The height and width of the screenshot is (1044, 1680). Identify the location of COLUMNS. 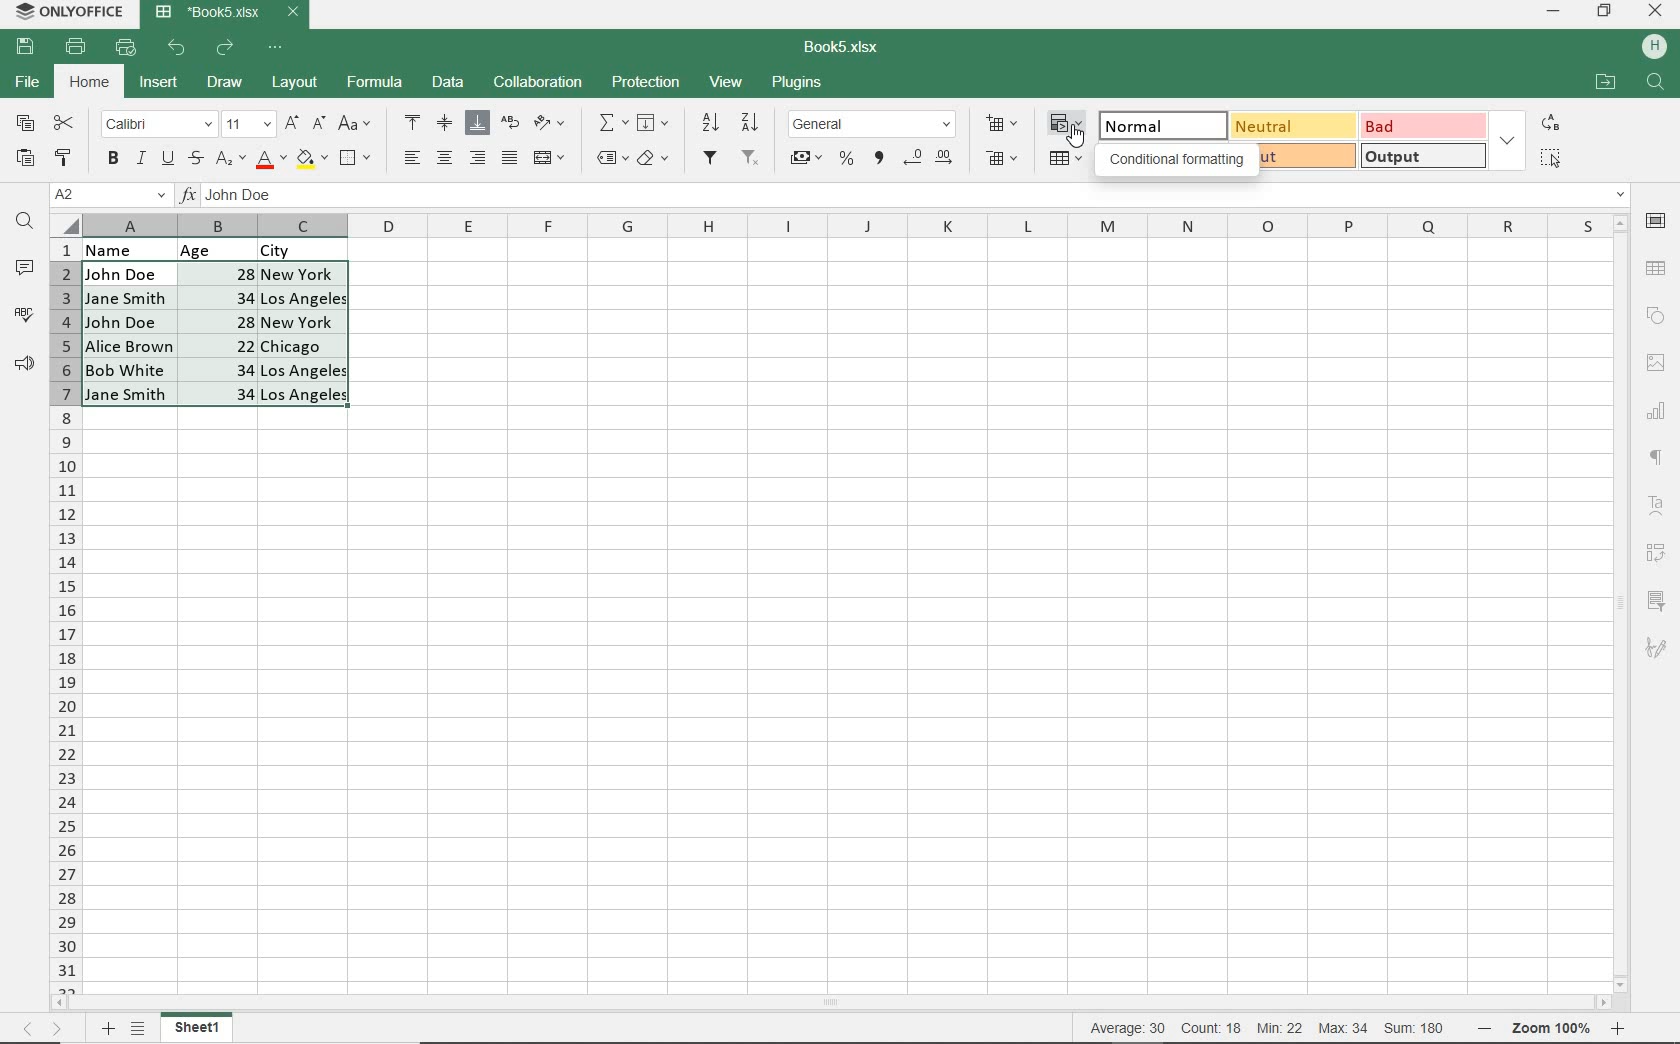
(843, 225).